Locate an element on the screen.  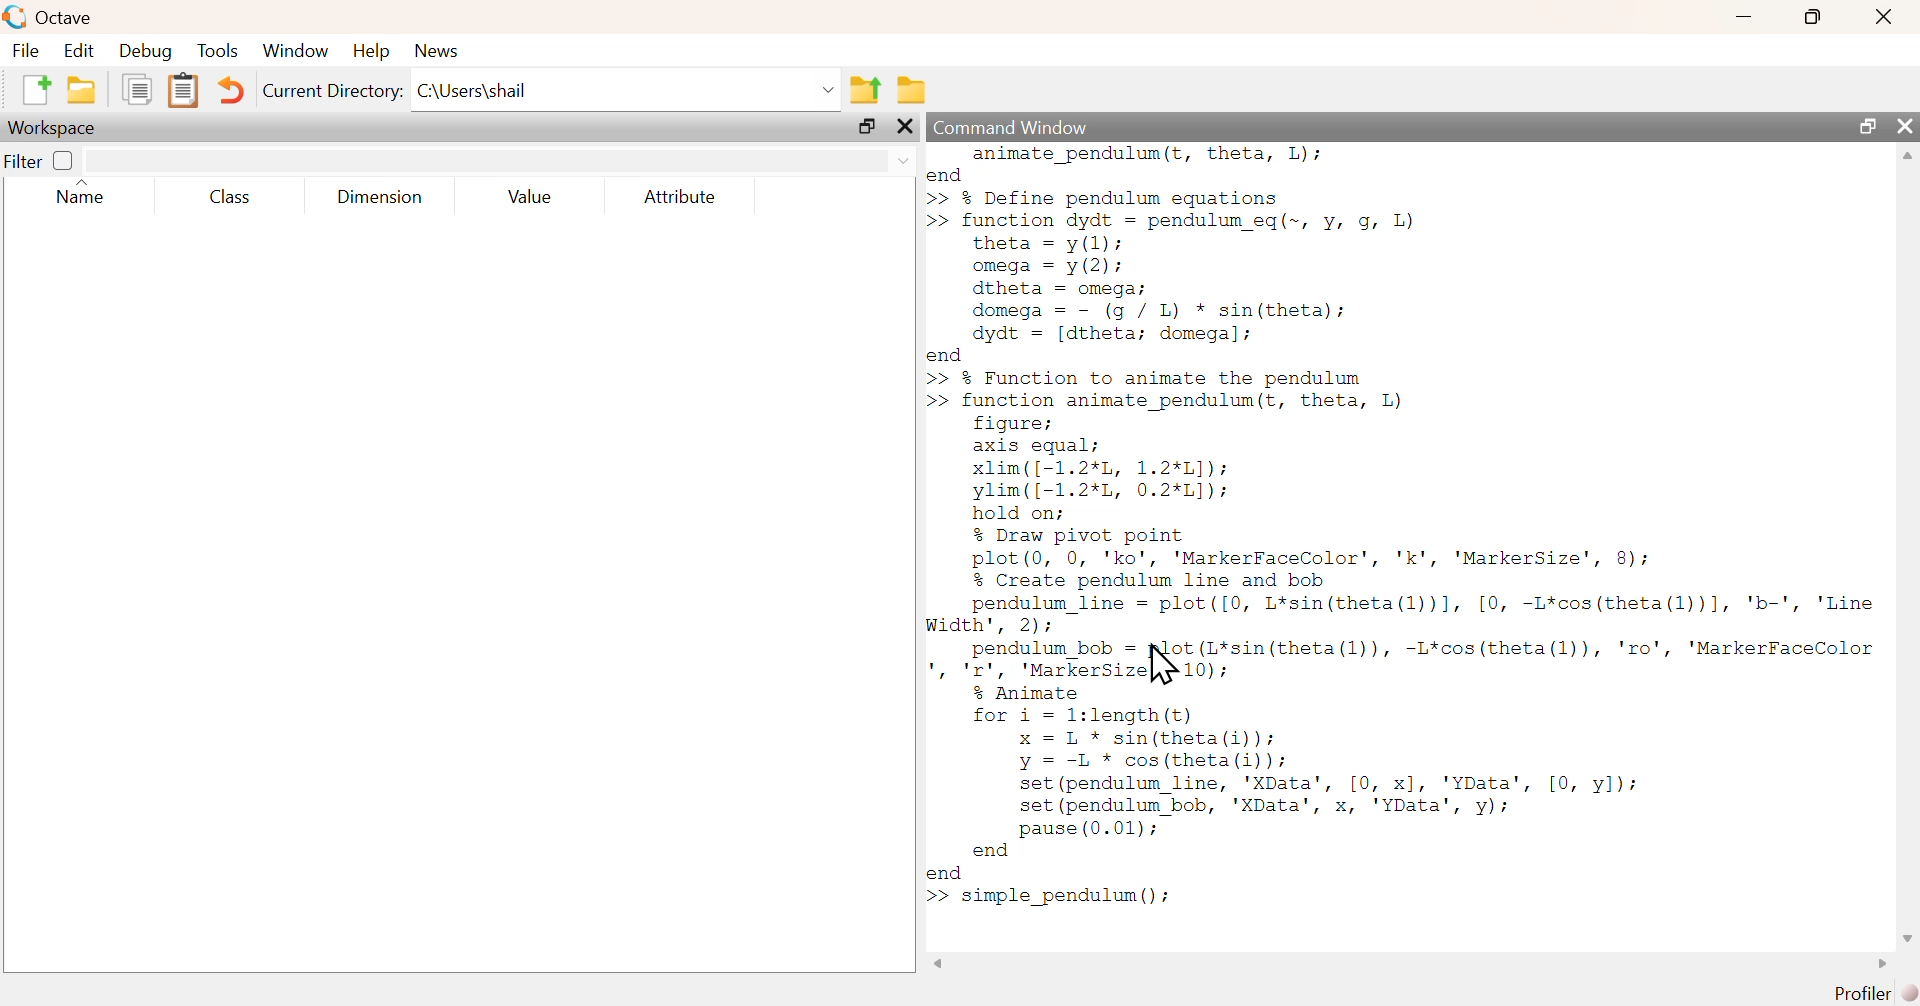
Close is located at coordinates (1905, 126).